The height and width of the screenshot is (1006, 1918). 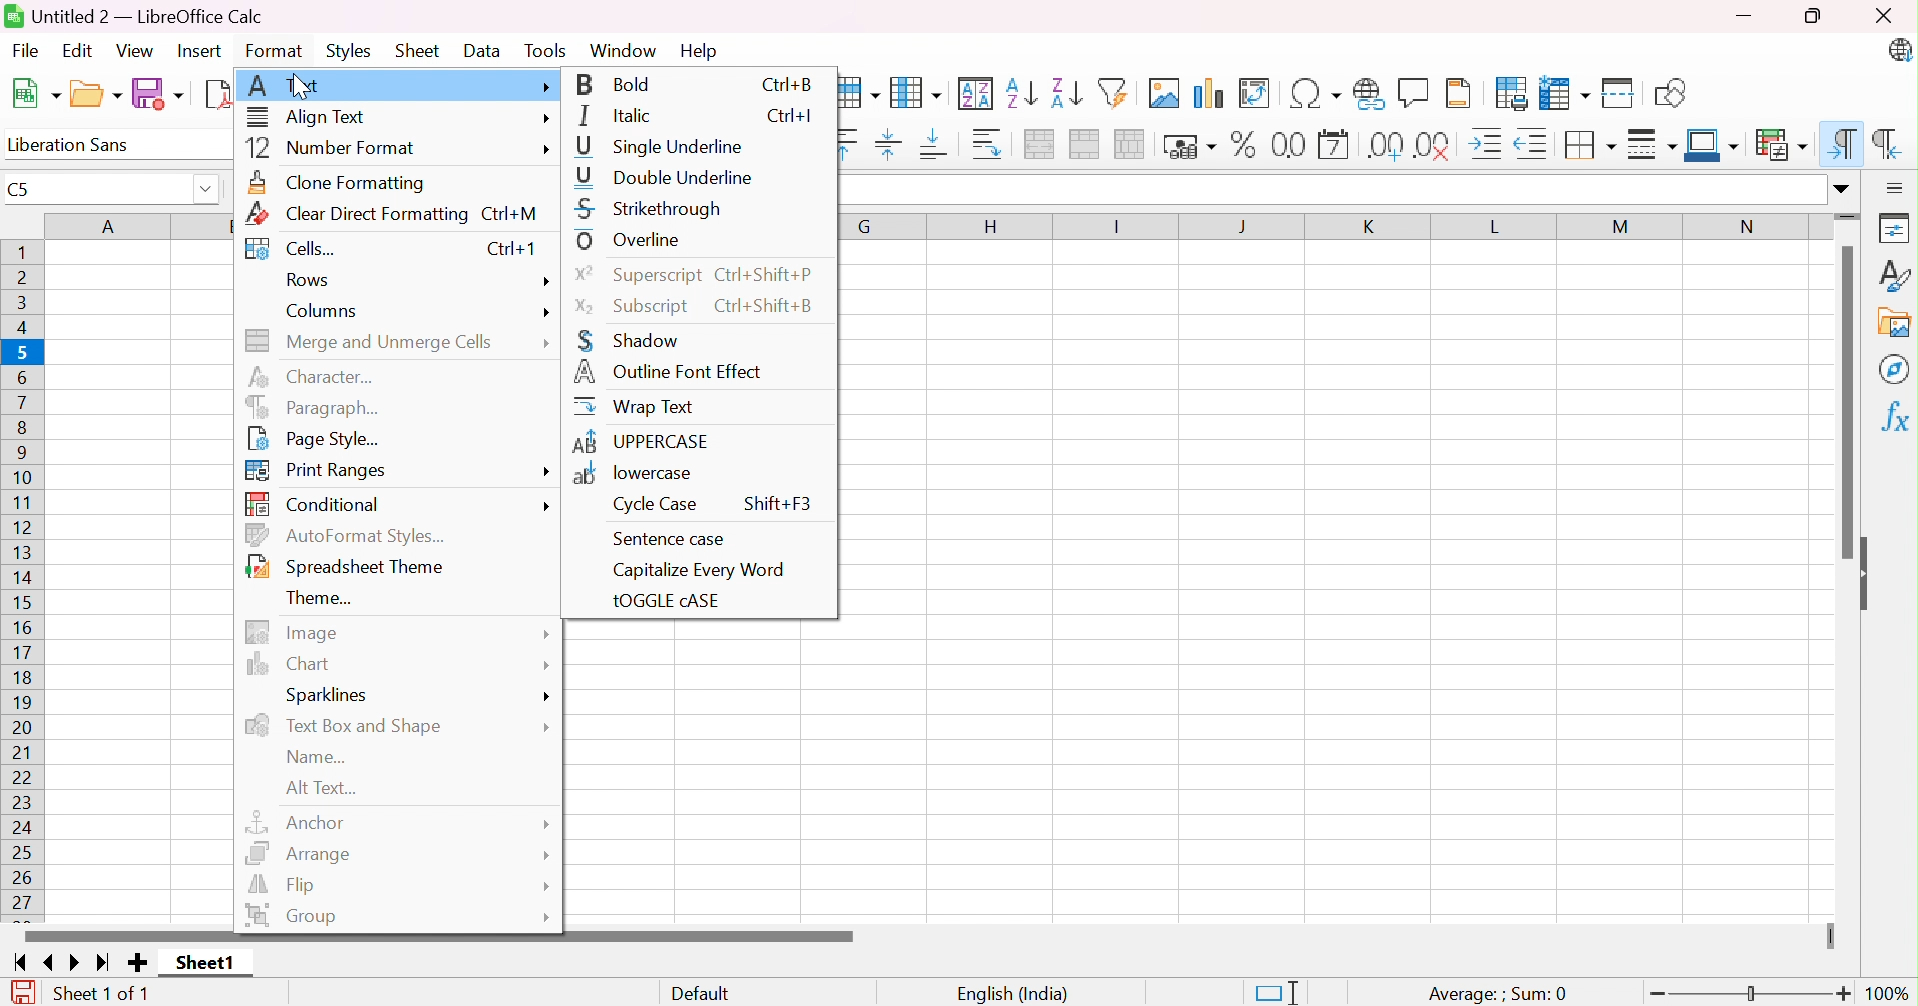 I want to click on Scroll Bar, so click(x=1844, y=405).